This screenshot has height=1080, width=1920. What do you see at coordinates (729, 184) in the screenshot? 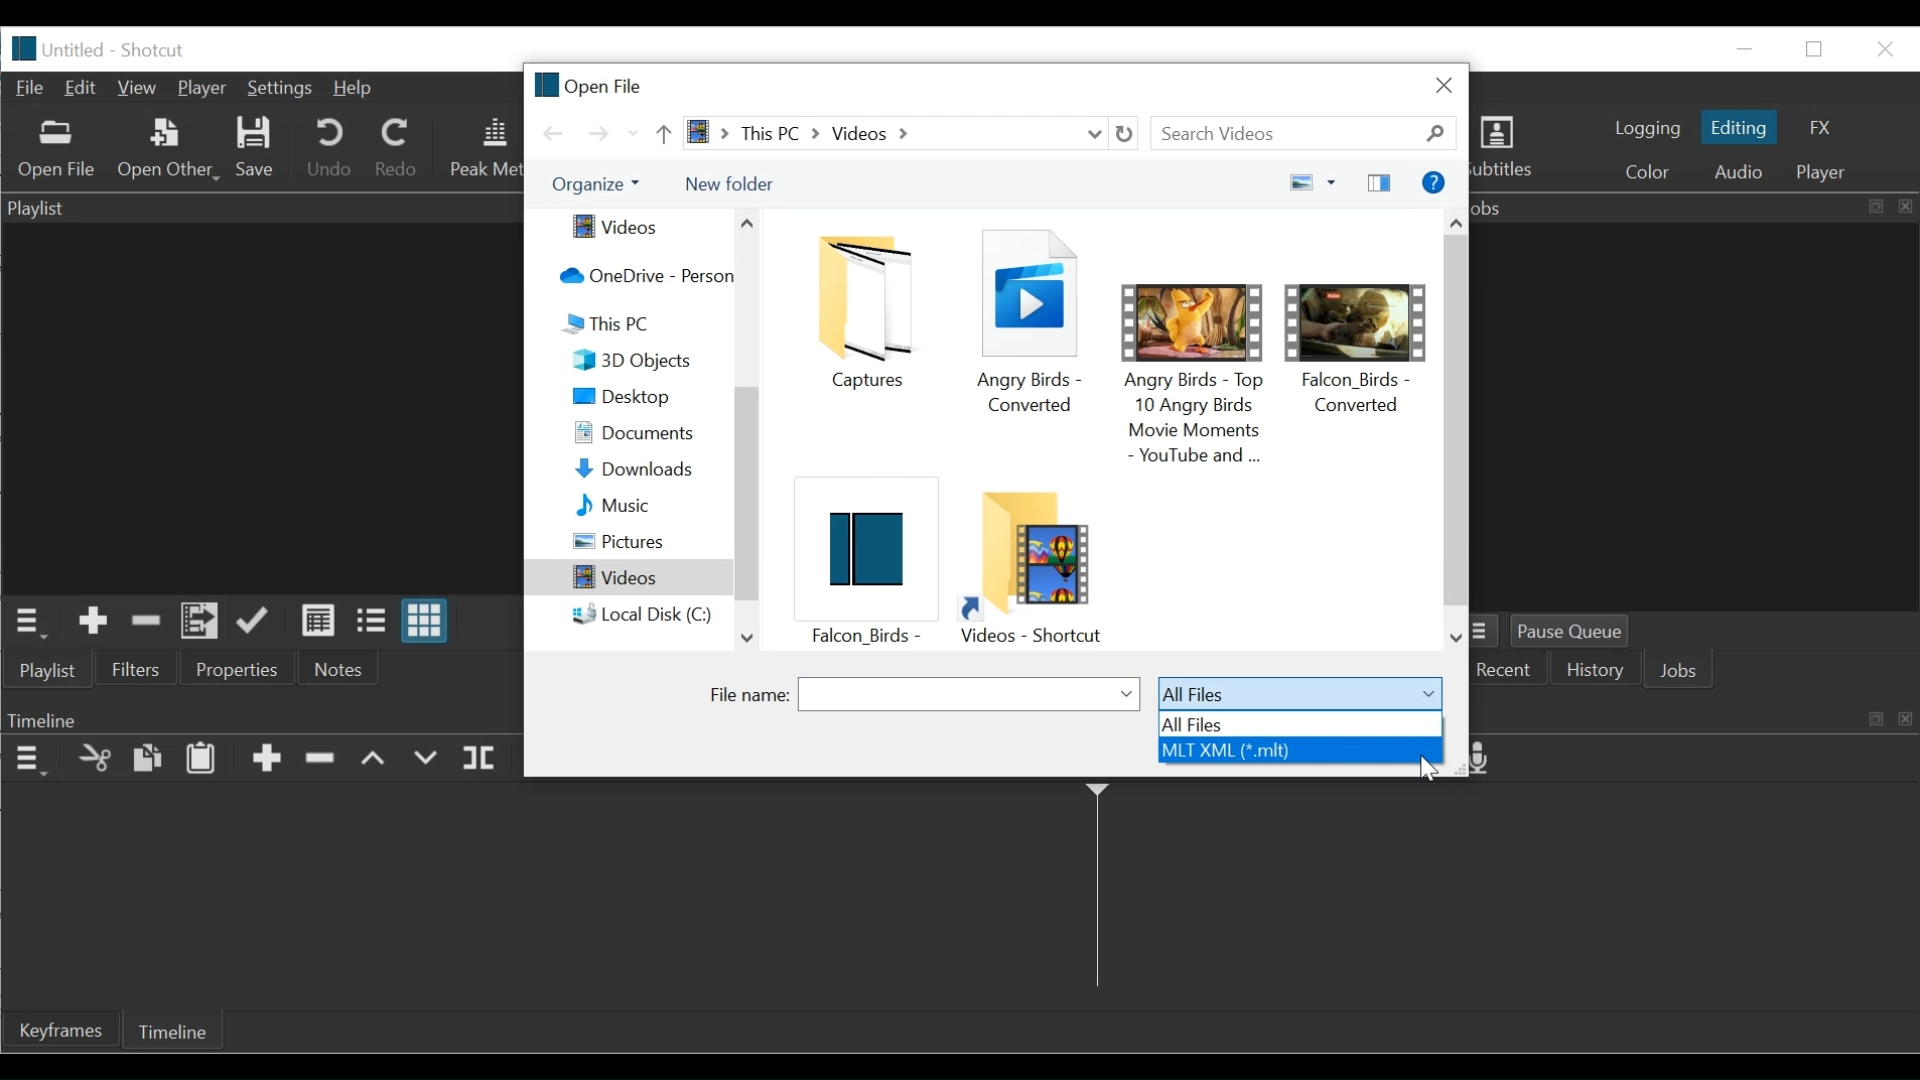
I see `New Folder` at bounding box center [729, 184].